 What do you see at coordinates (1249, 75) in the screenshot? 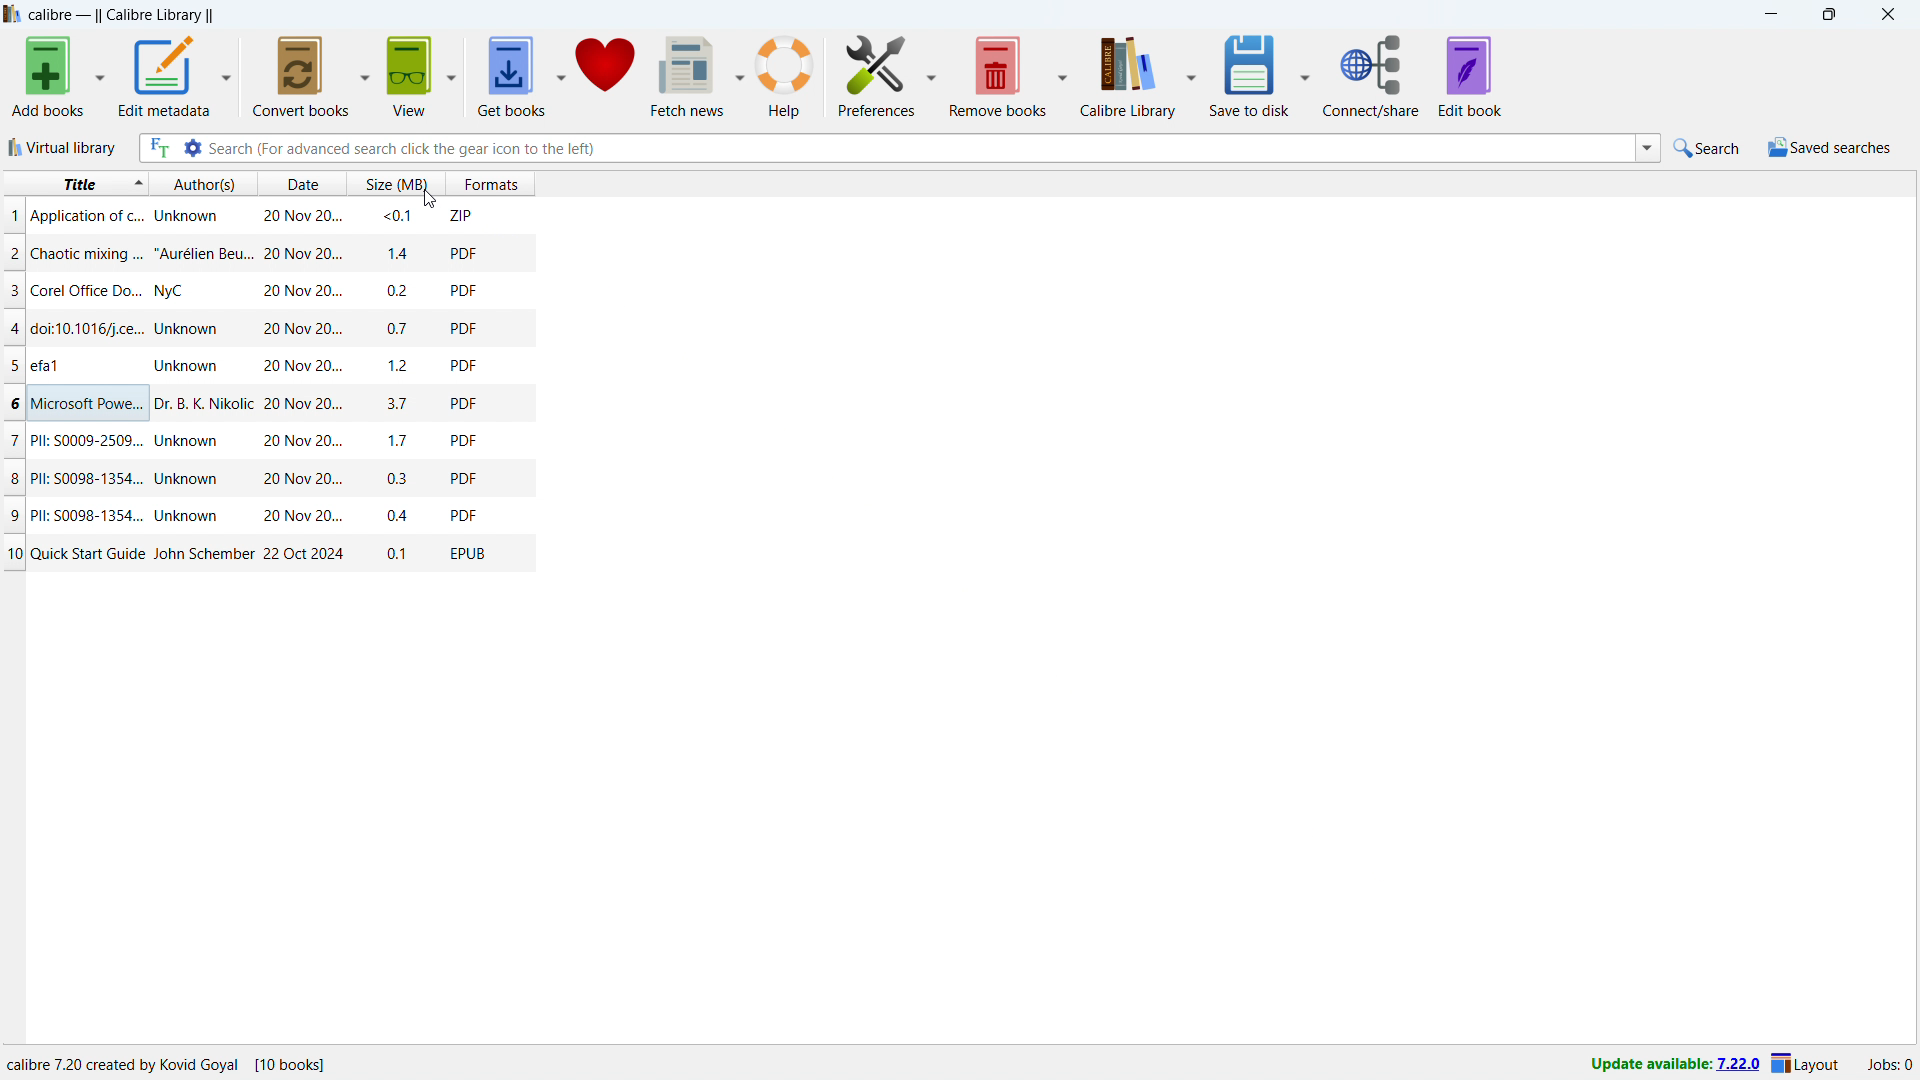
I see `save to disk` at bounding box center [1249, 75].